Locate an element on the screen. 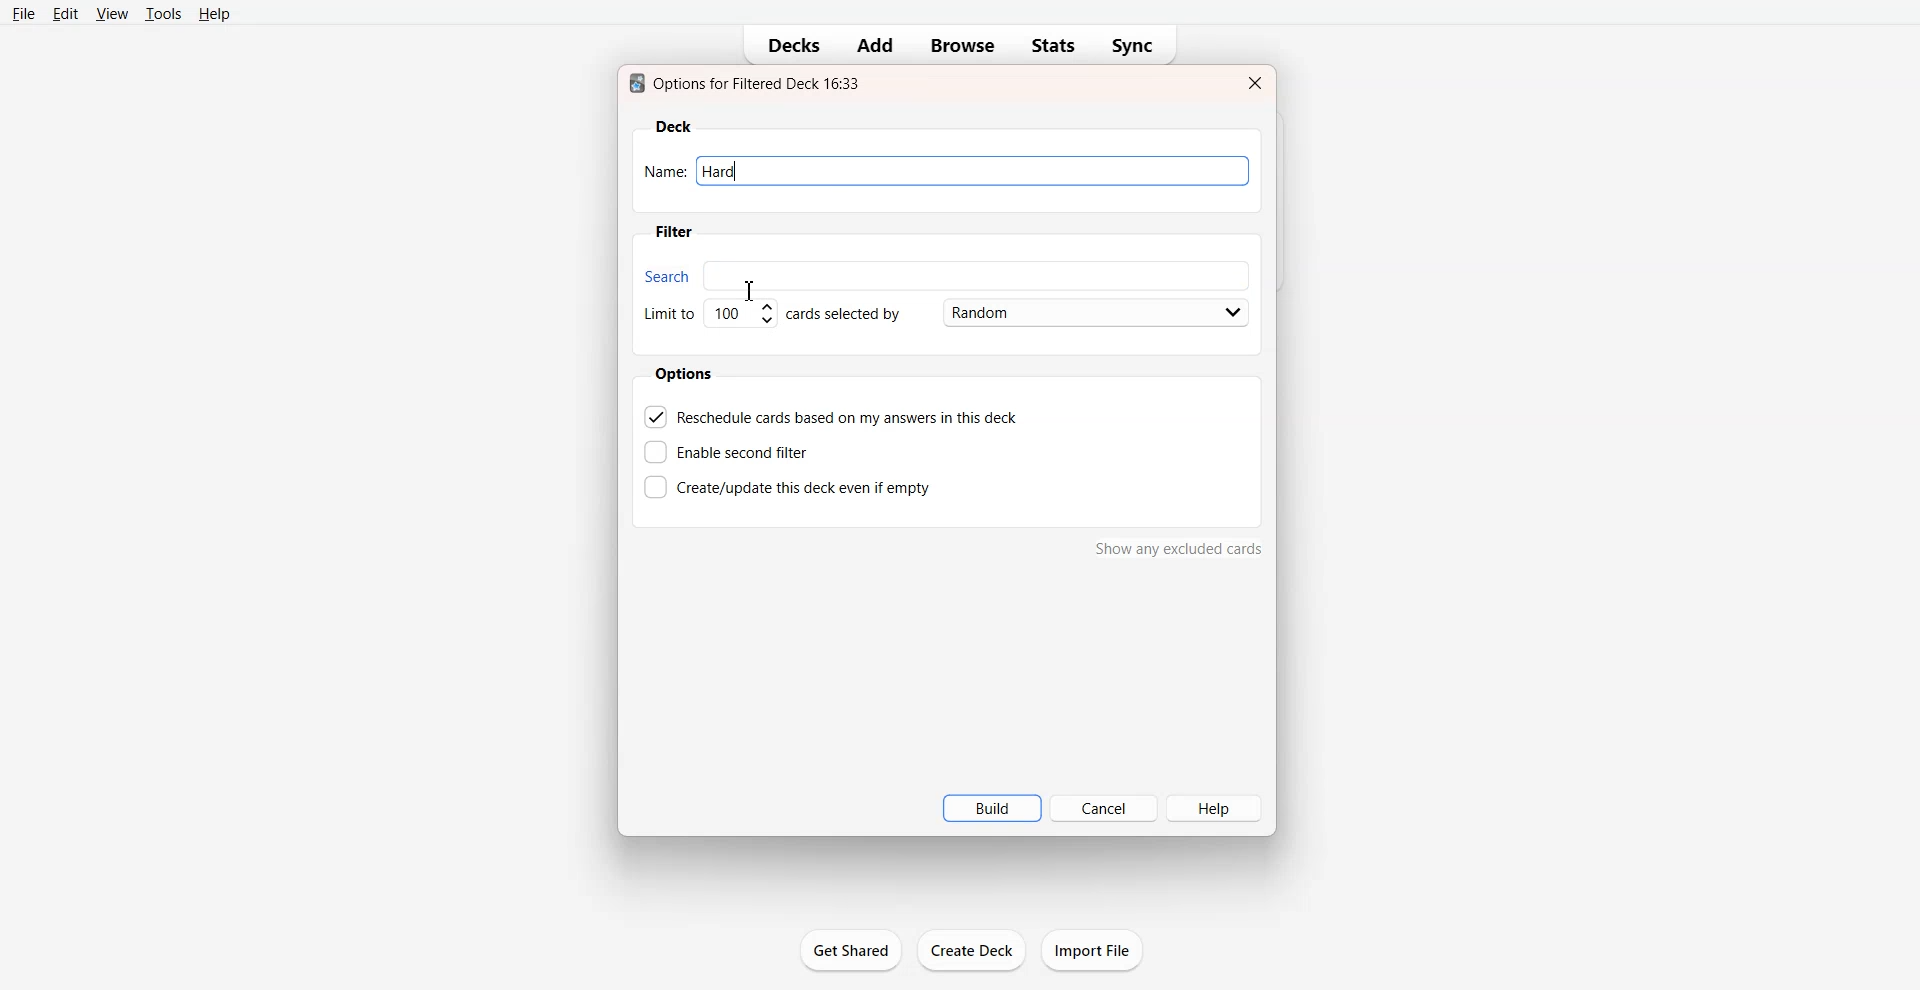  Enable second filter is located at coordinates (733, 452).